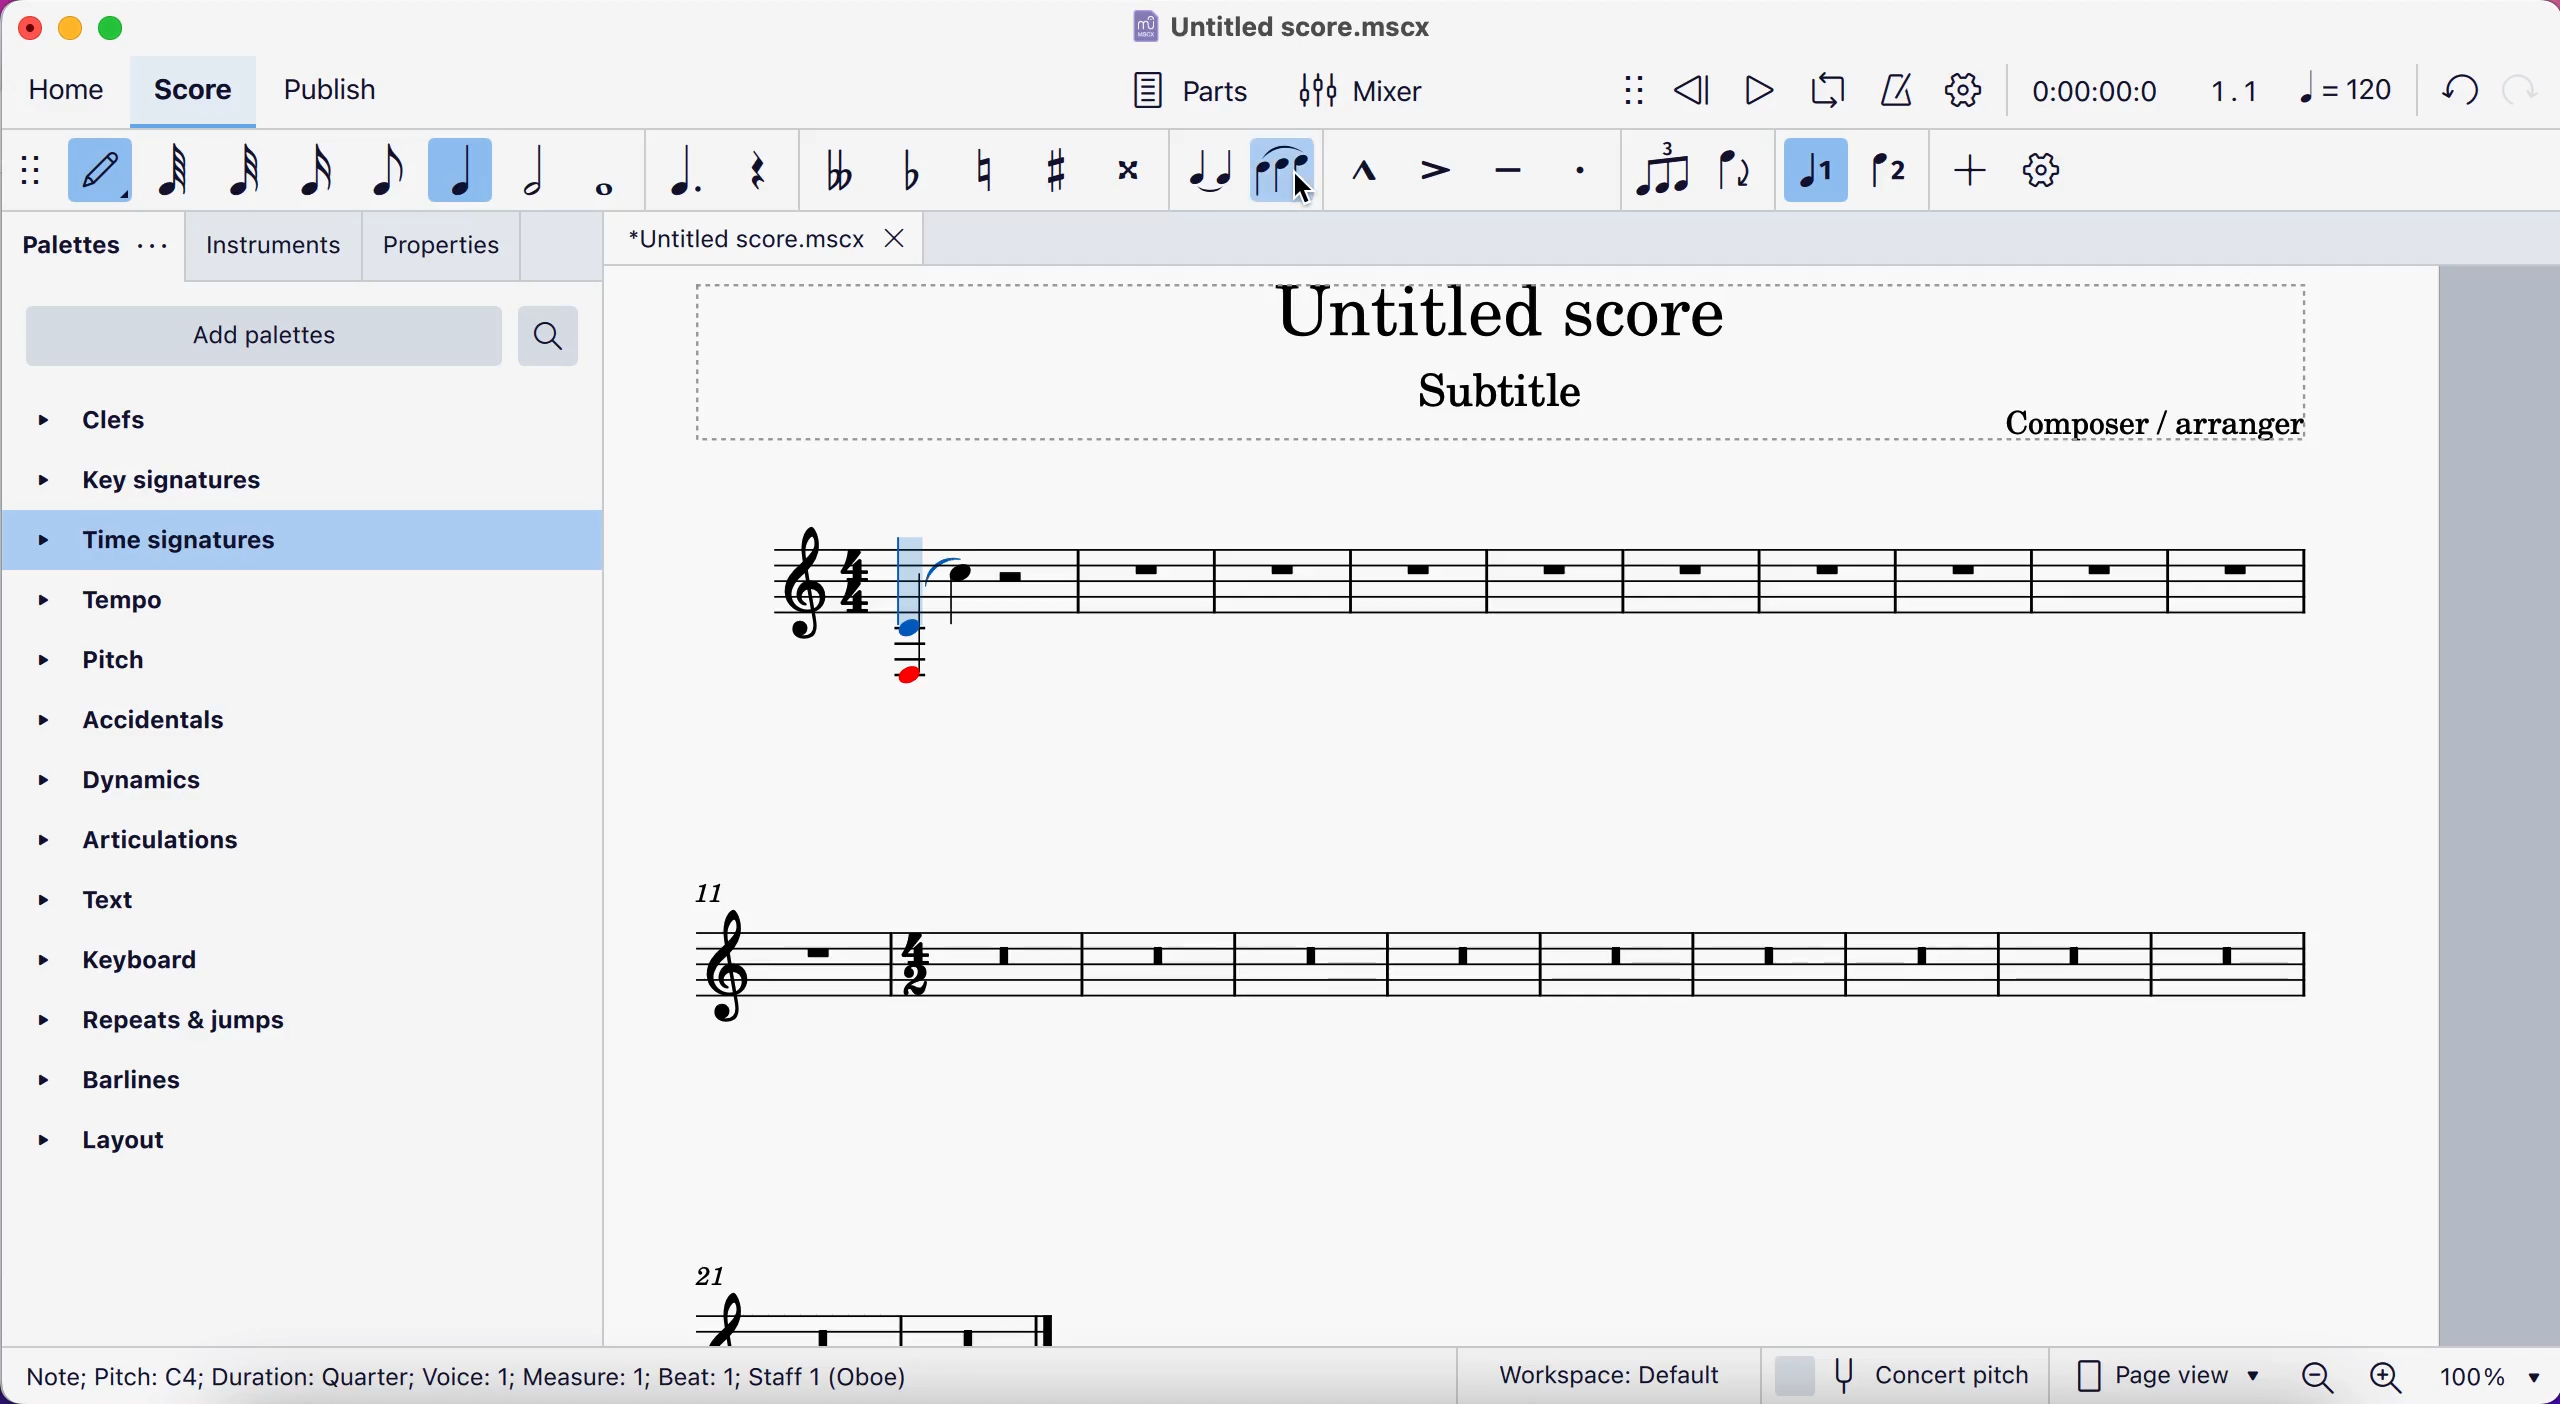  What do you see at coordinates (1821, 91) in the screenshot?
I see `loop playback` at bounding box center [1821, 91].